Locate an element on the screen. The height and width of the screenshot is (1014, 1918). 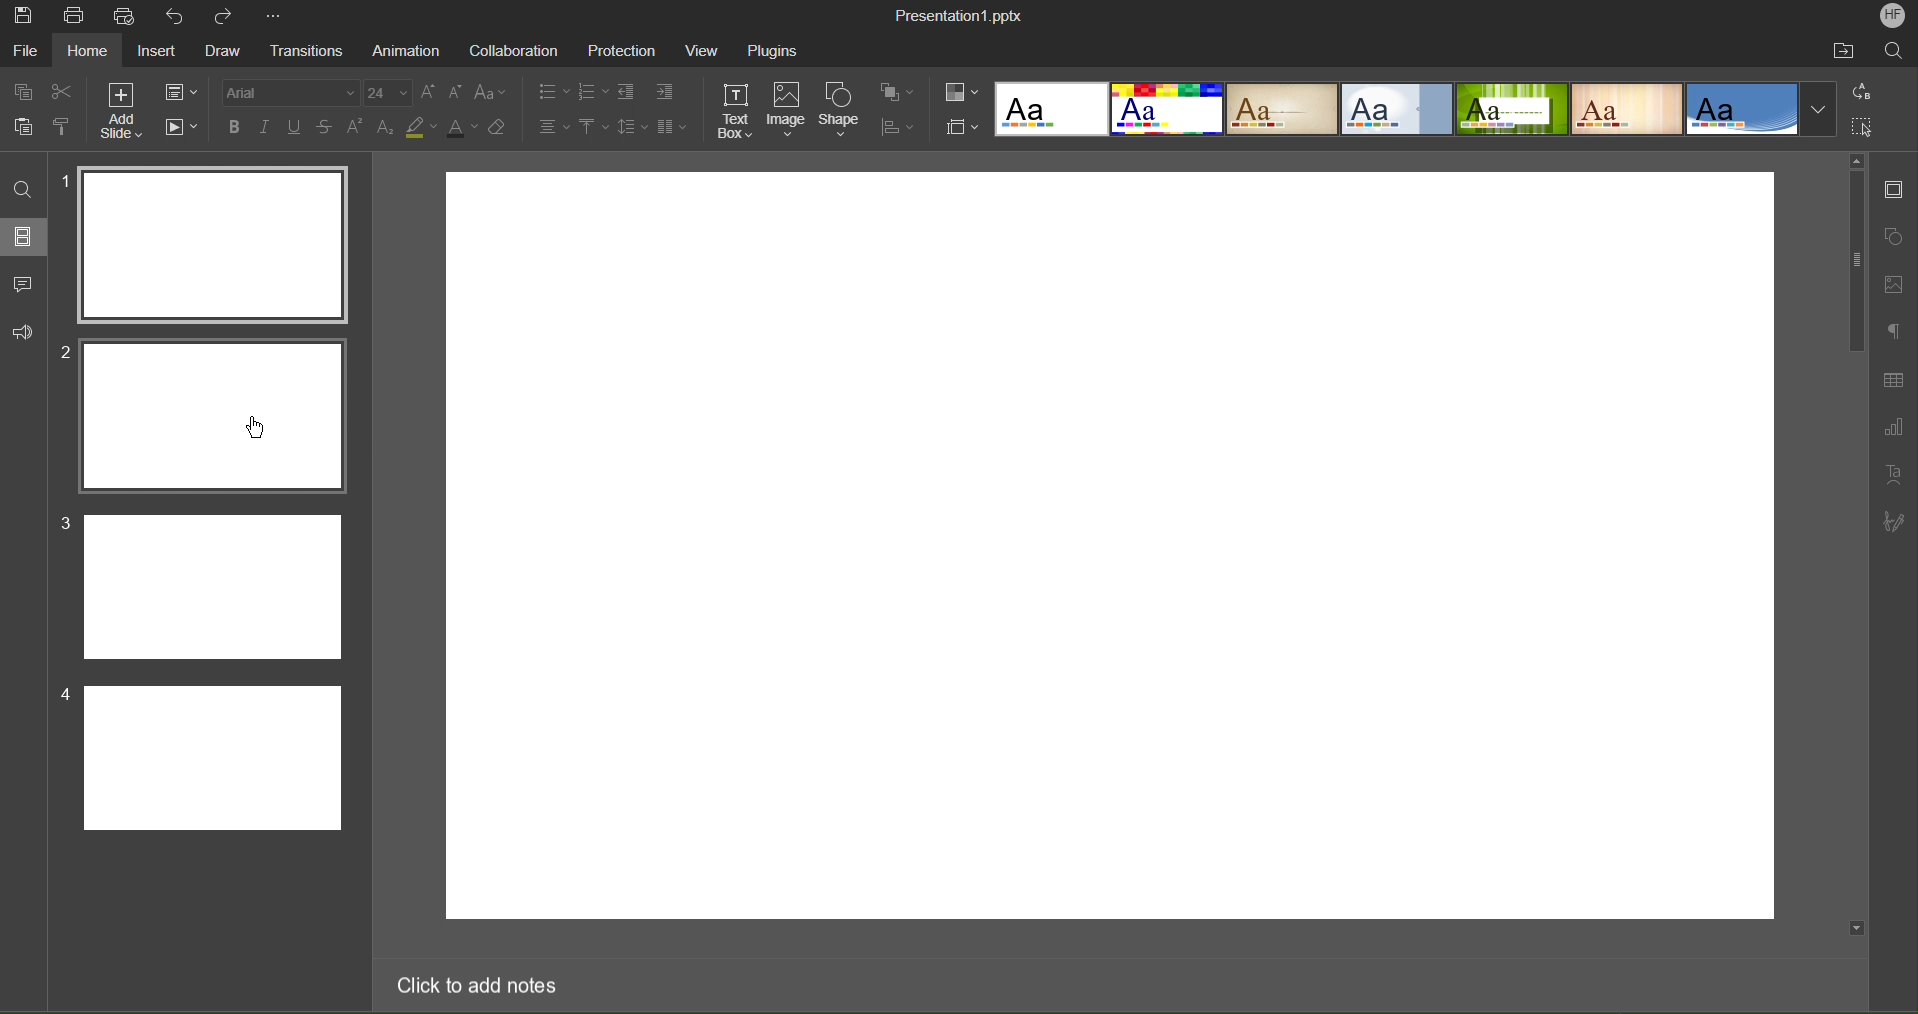
Transition is located at coordinates (301, 52).